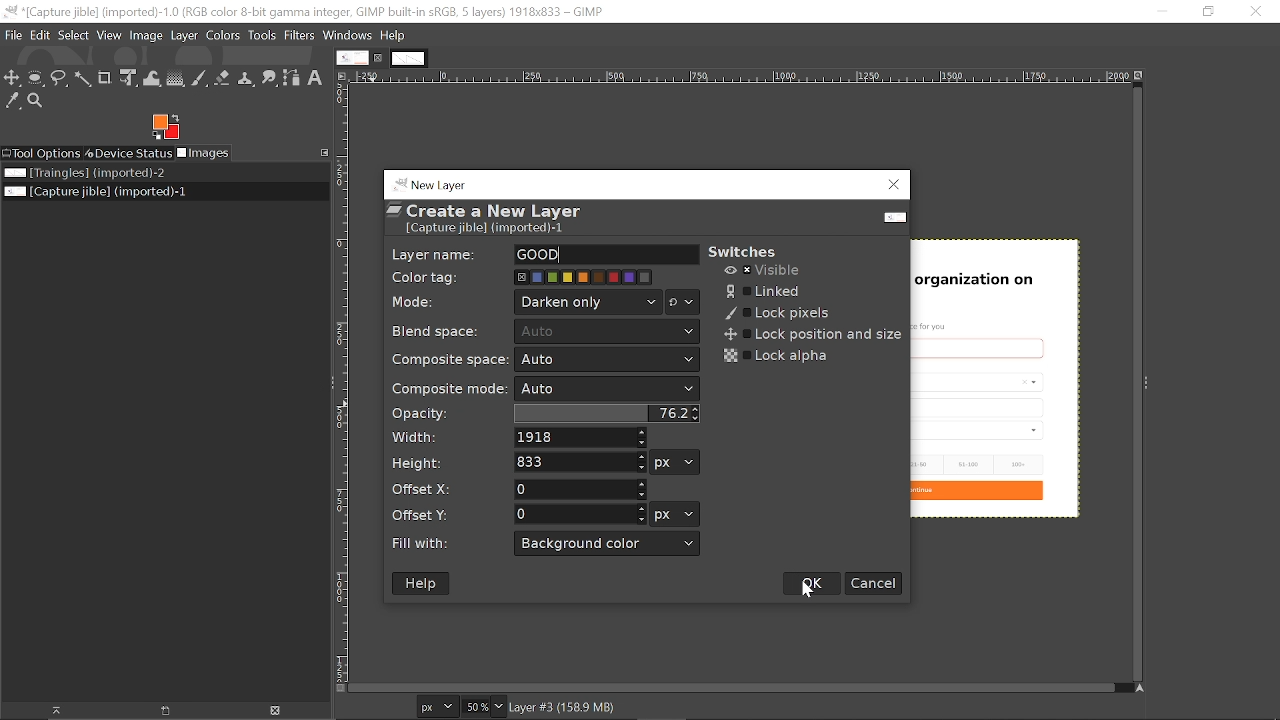 Image resolution: width=1280 pixels, height=720 pixels. Describe the element at coordinates (421, 583) in the screenshot. I see `Help` at that location.